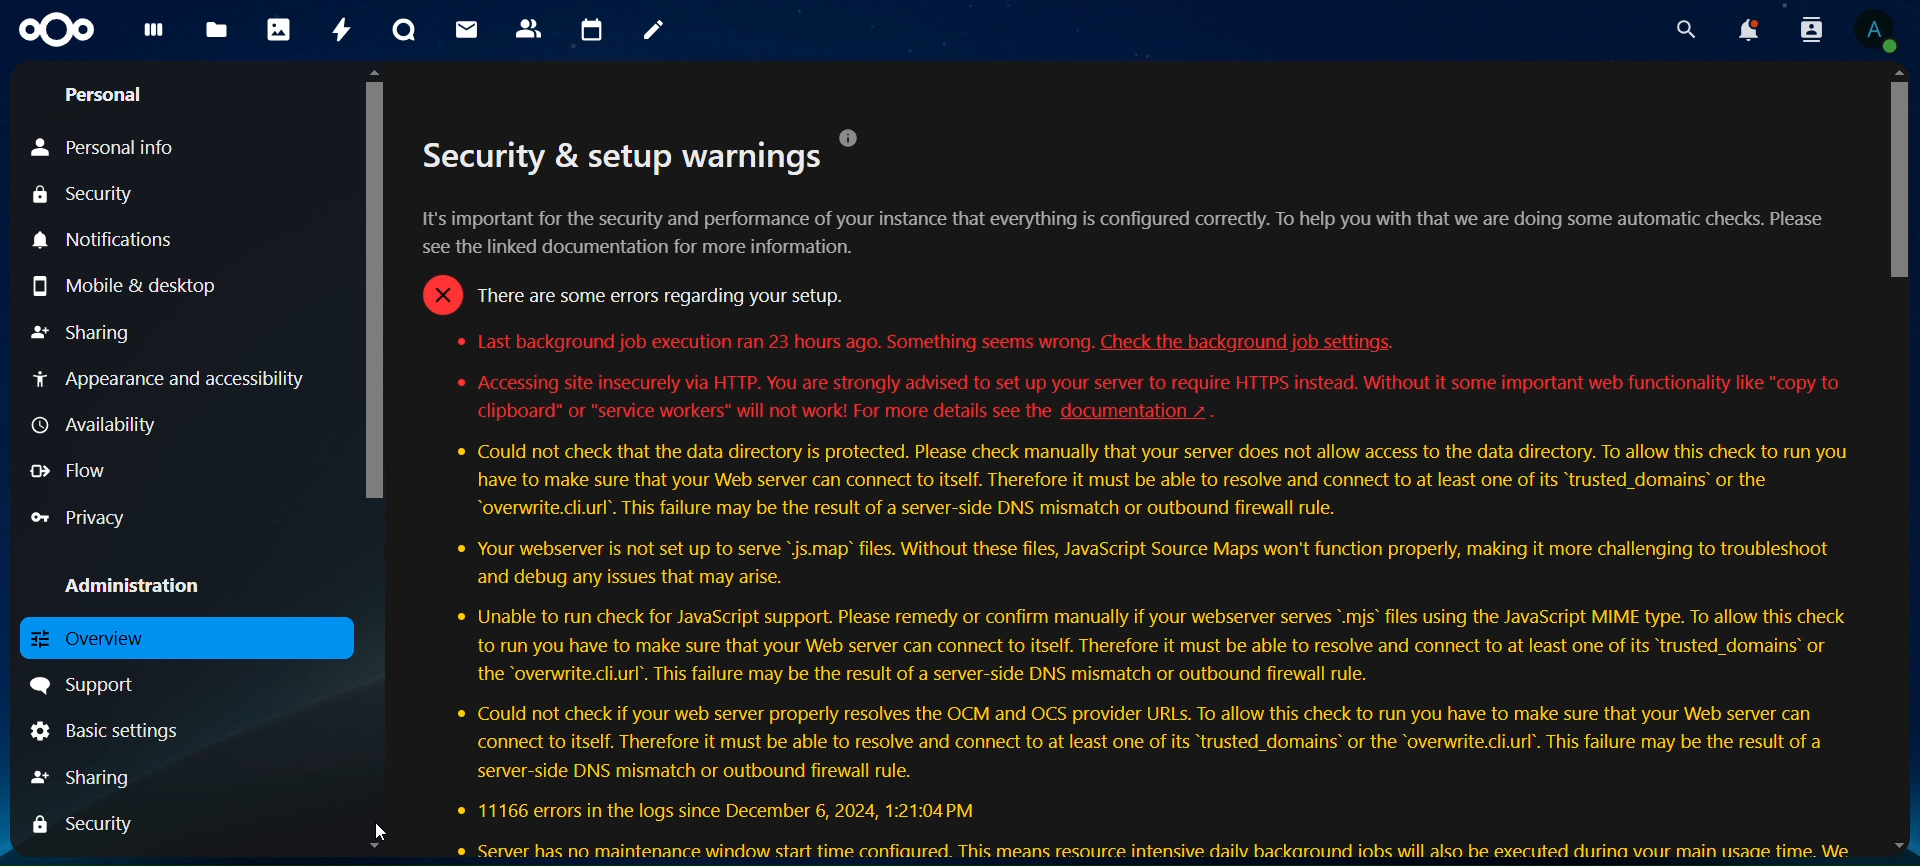  Describe the element at coordinates (215, 31) in the screenshot. I see `files` at that location.